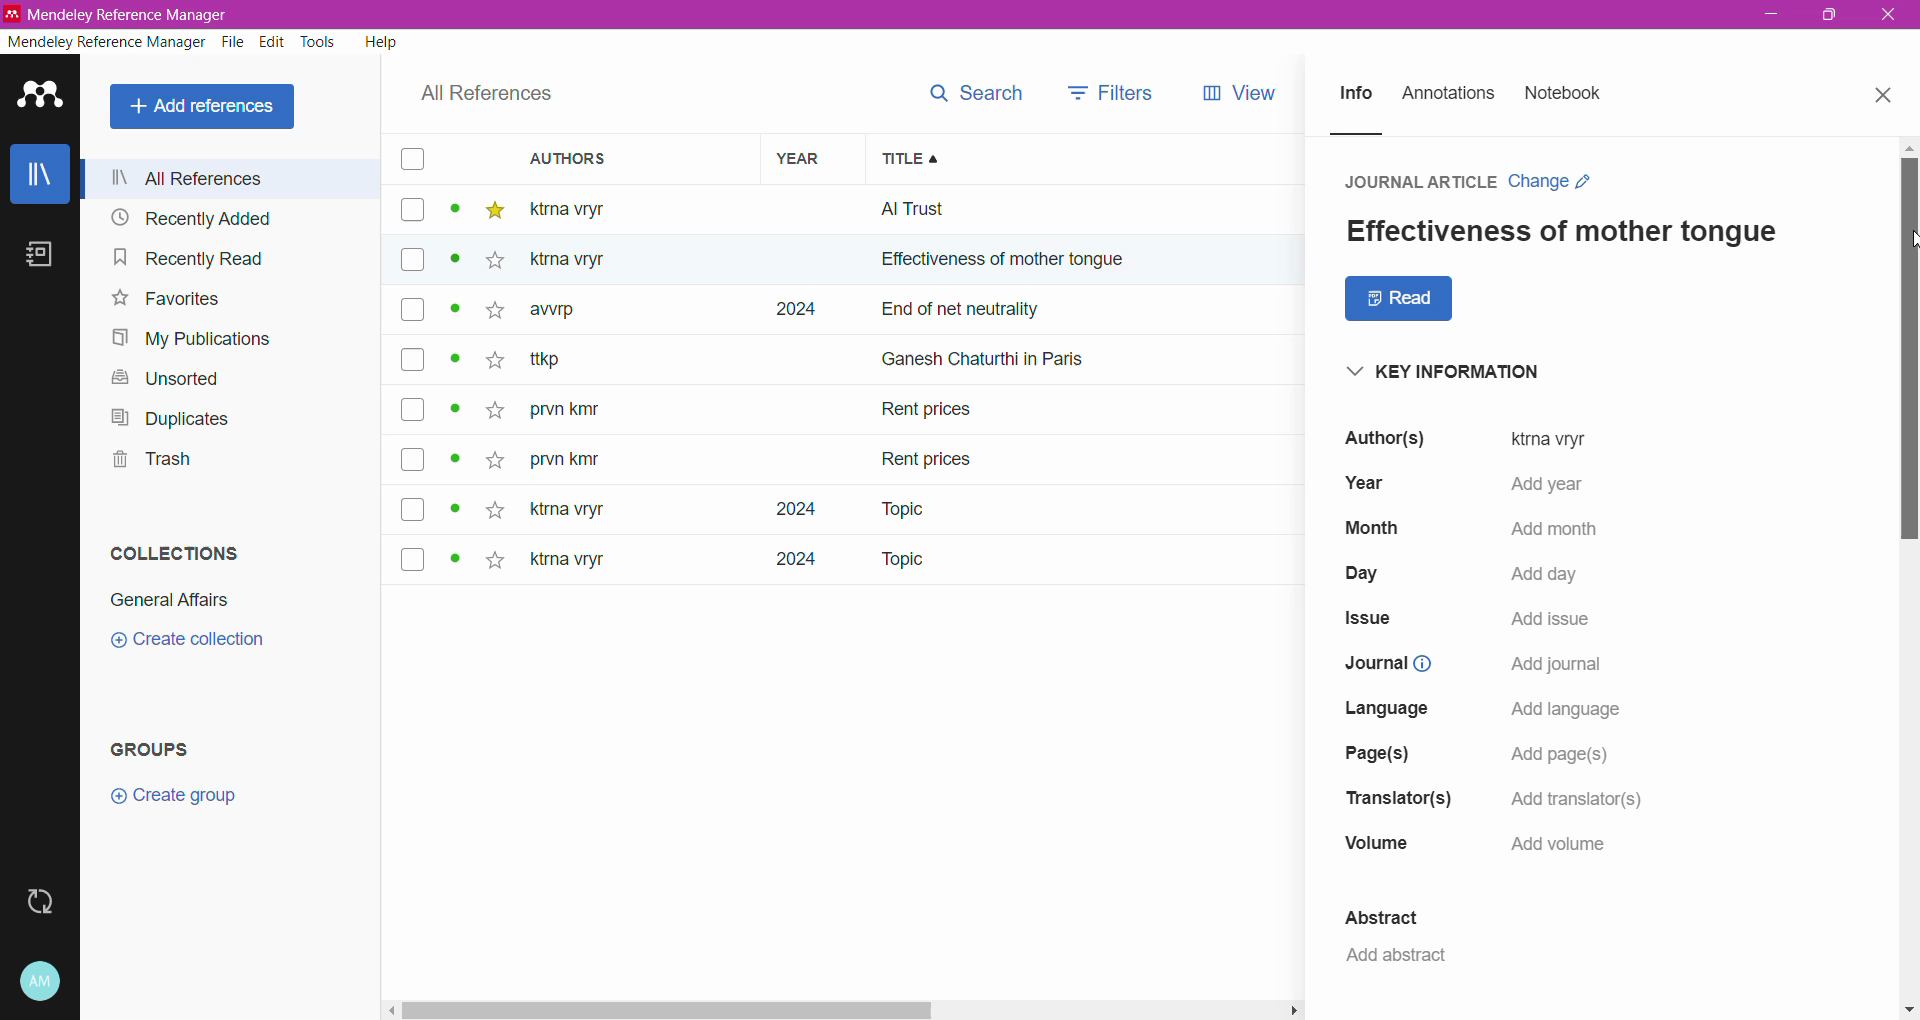 Image resolution: width=1920 pixels, height=1020 pixels. What do you see at coordinates (171, 418) in the screenshot?
I see `Duplicates` at bounding box center [171, 418].